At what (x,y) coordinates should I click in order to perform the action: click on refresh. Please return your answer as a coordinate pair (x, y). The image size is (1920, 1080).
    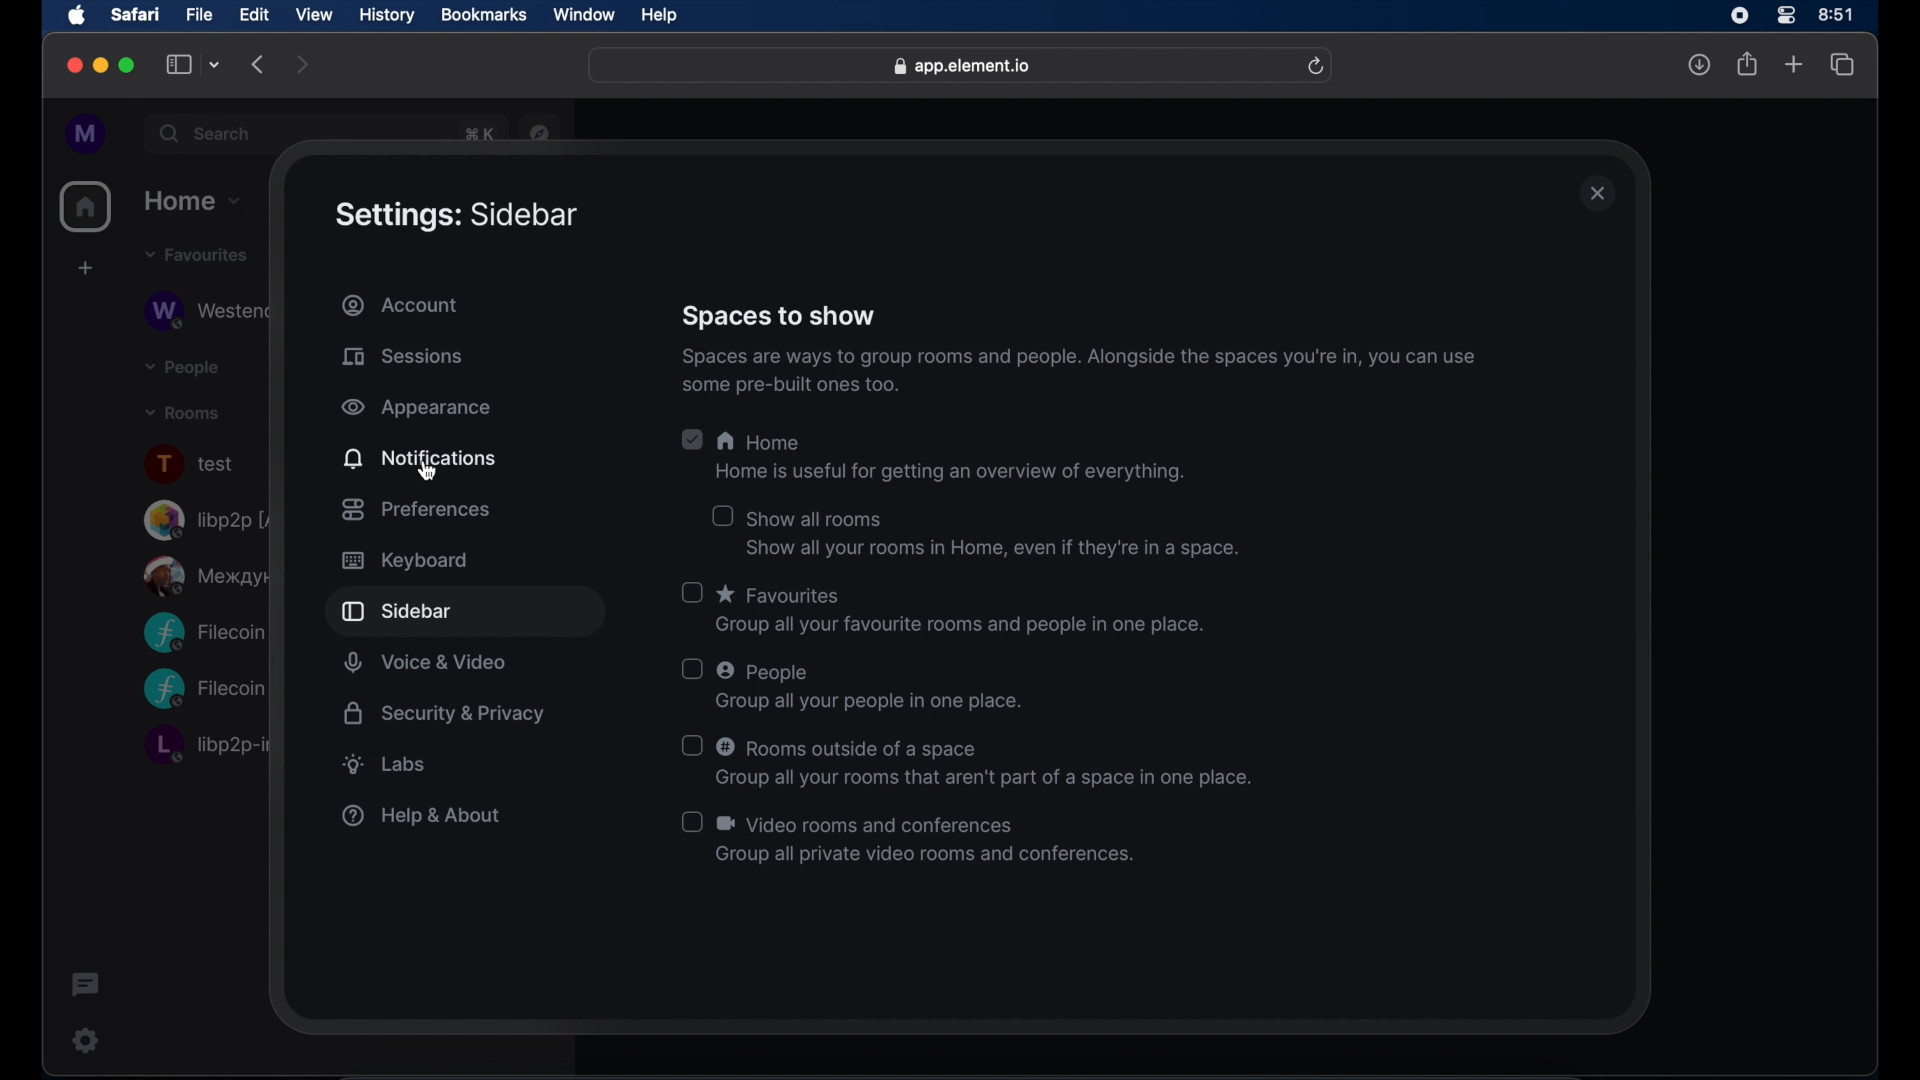
    Looking at the image, I should click on (1316, 66).